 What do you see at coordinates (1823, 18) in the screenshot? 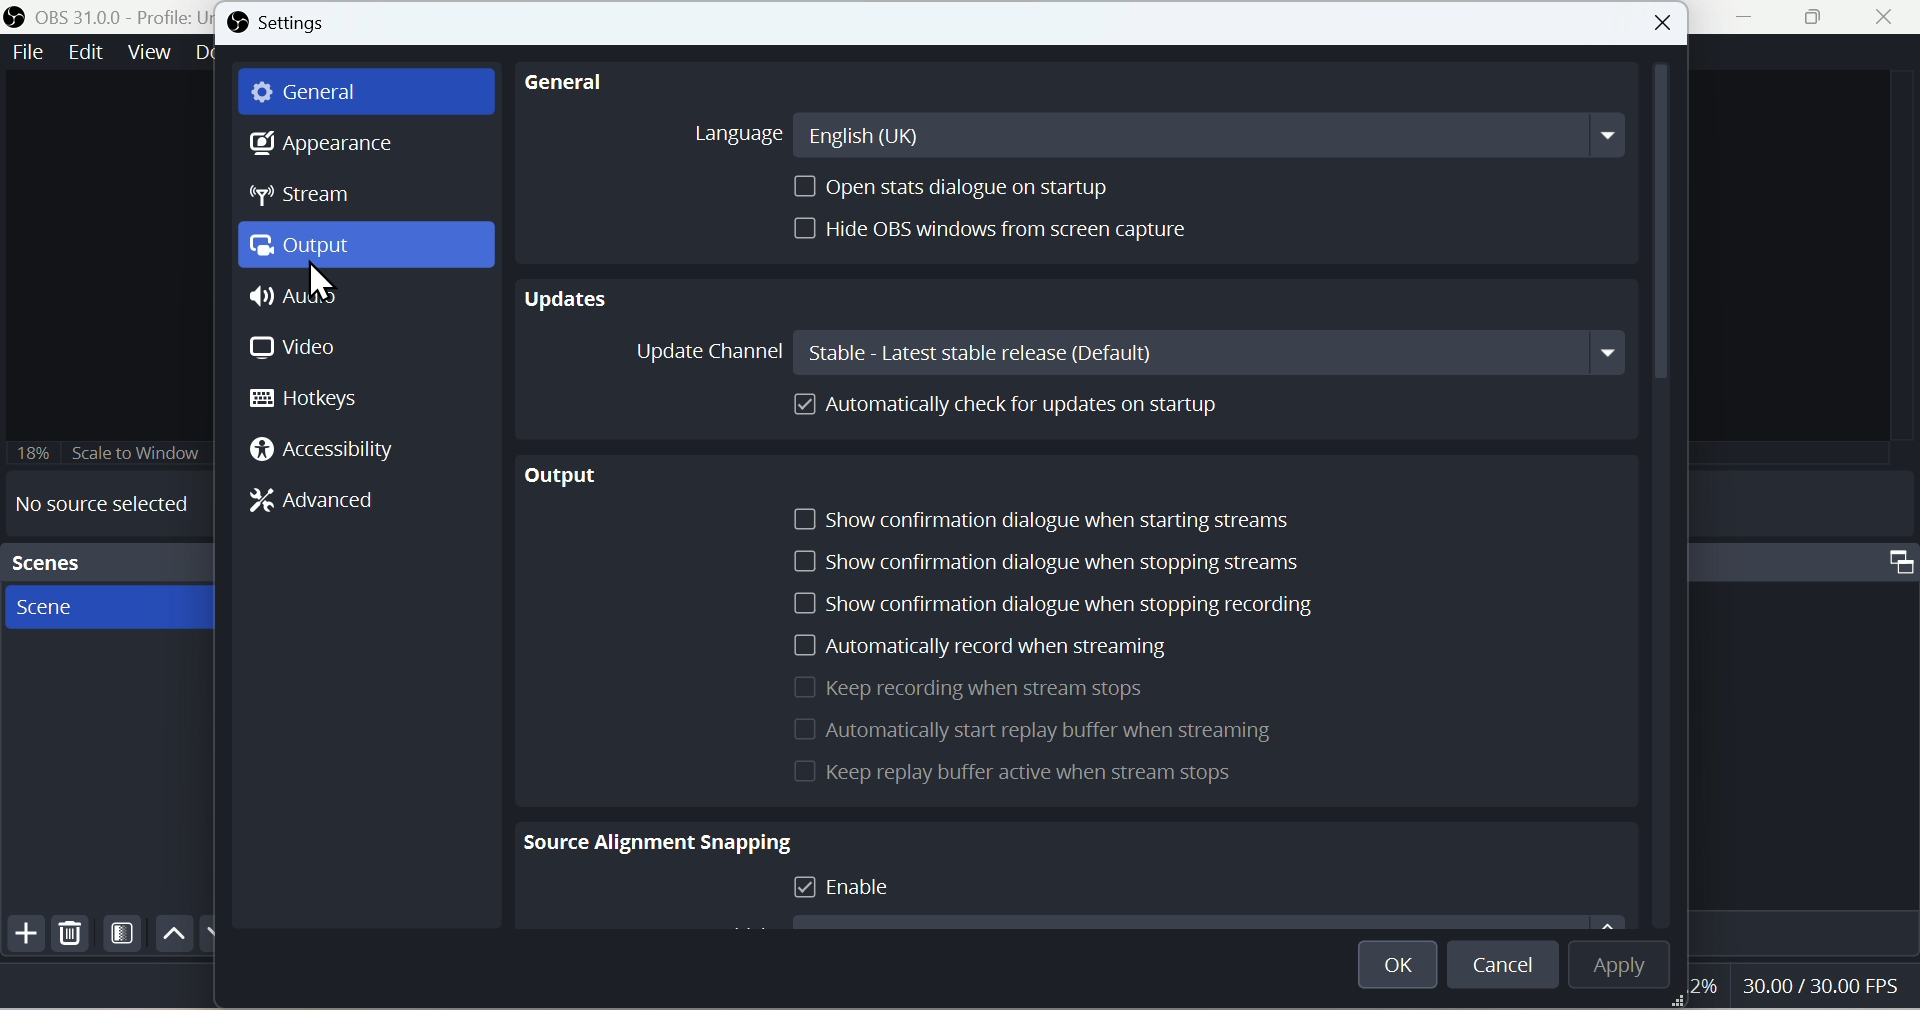
I see `Maximise` at bounding box center [1823, 18].